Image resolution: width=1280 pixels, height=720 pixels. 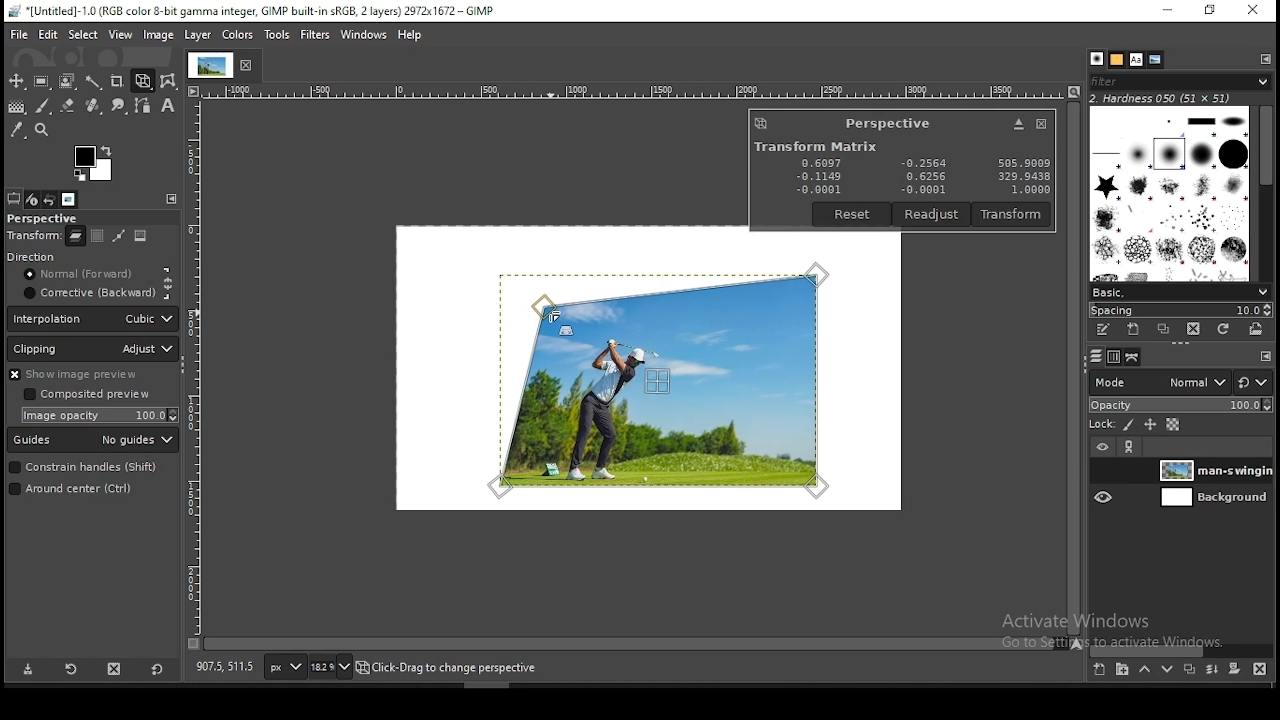 I want to click on scroll bar, so click(x=1183, y=648).